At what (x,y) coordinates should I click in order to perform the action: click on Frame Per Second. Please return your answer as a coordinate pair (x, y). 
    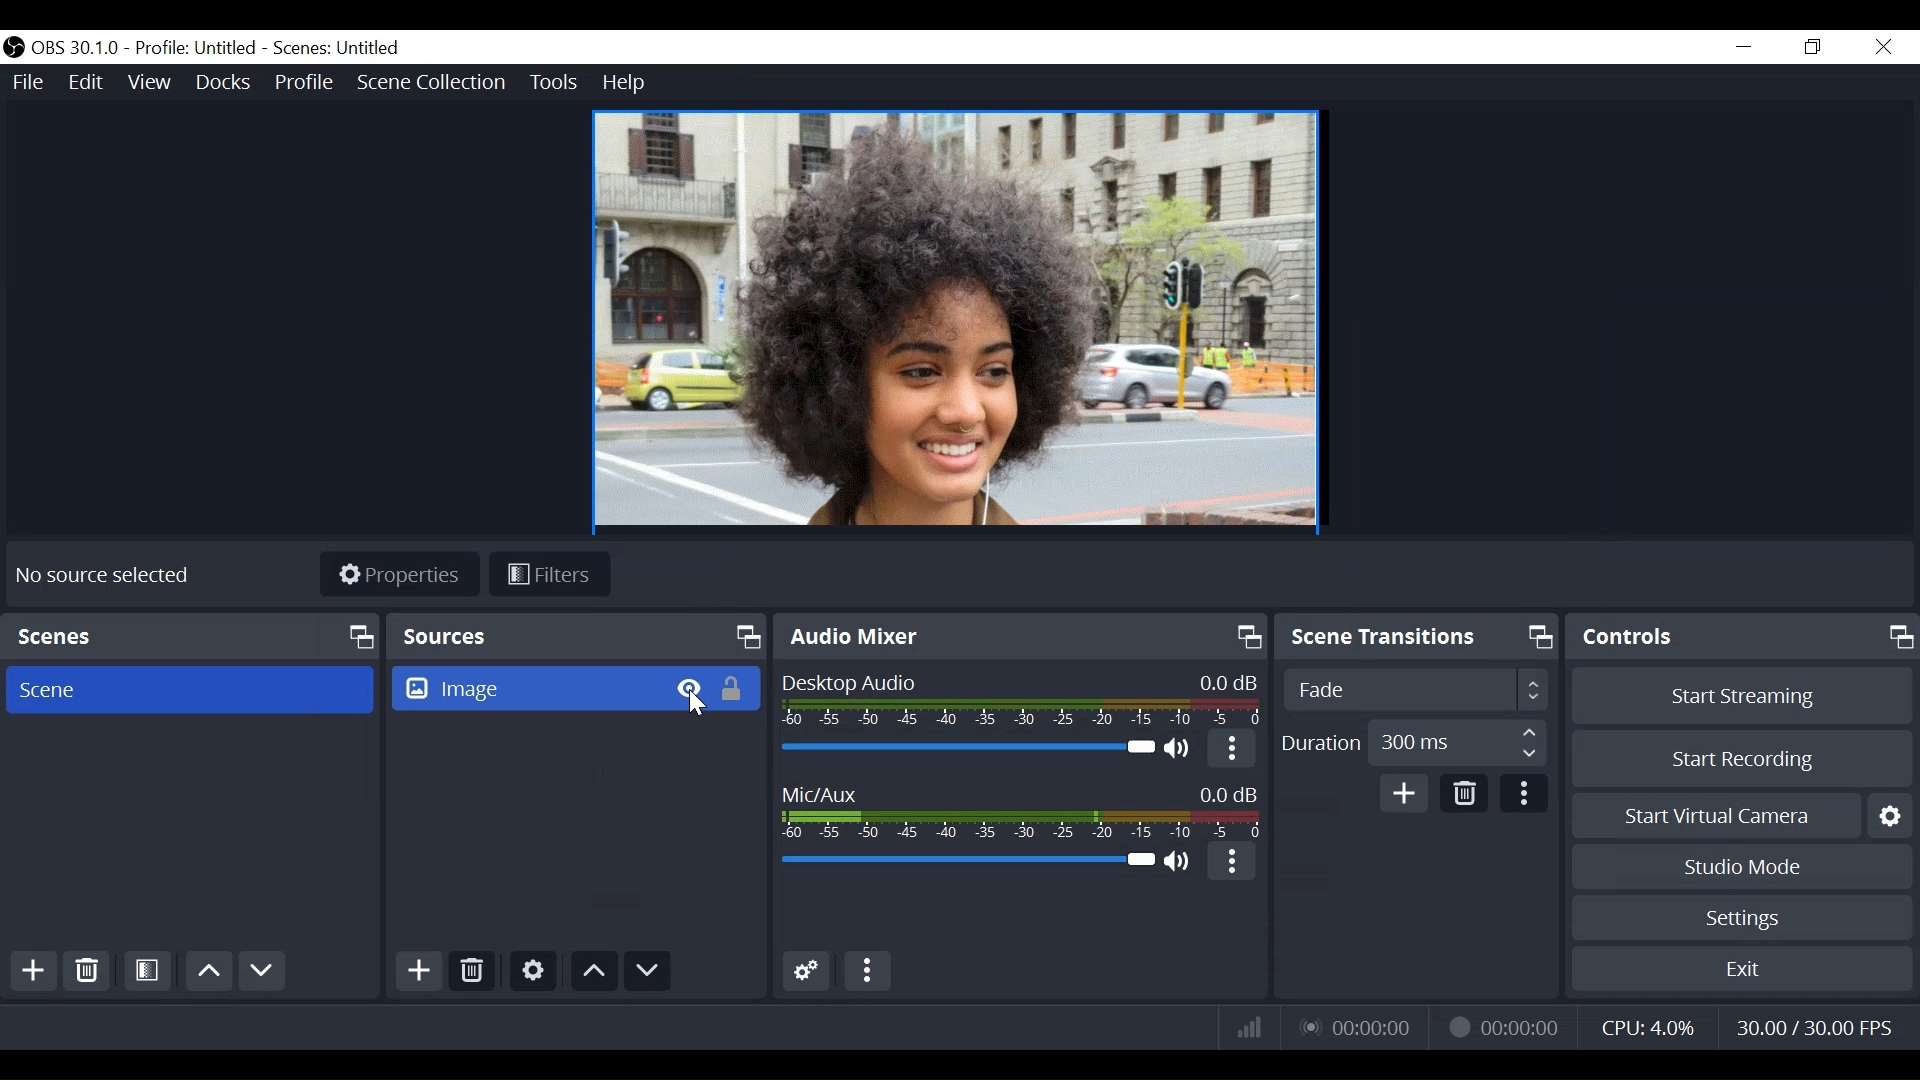
    Looking at the image, I should click on (1807, 1029).